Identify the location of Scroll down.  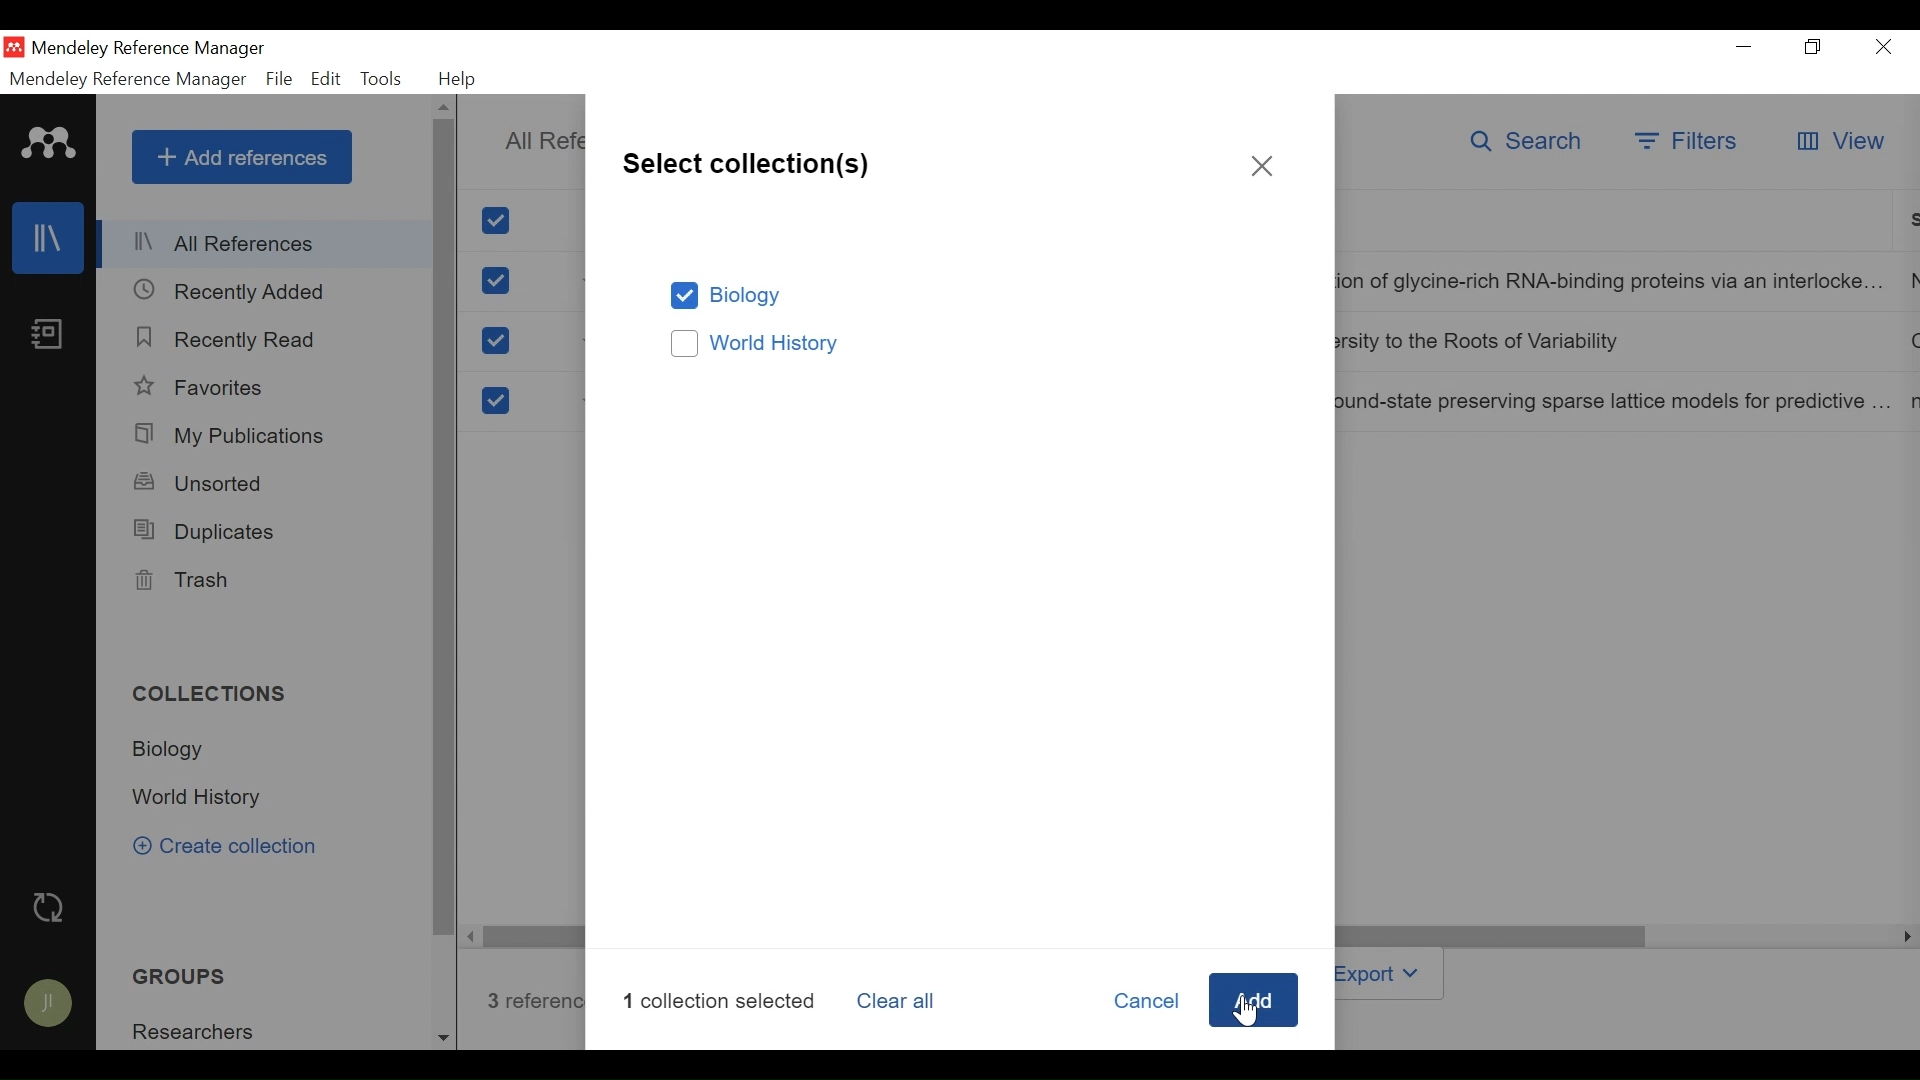
(443, 1035).